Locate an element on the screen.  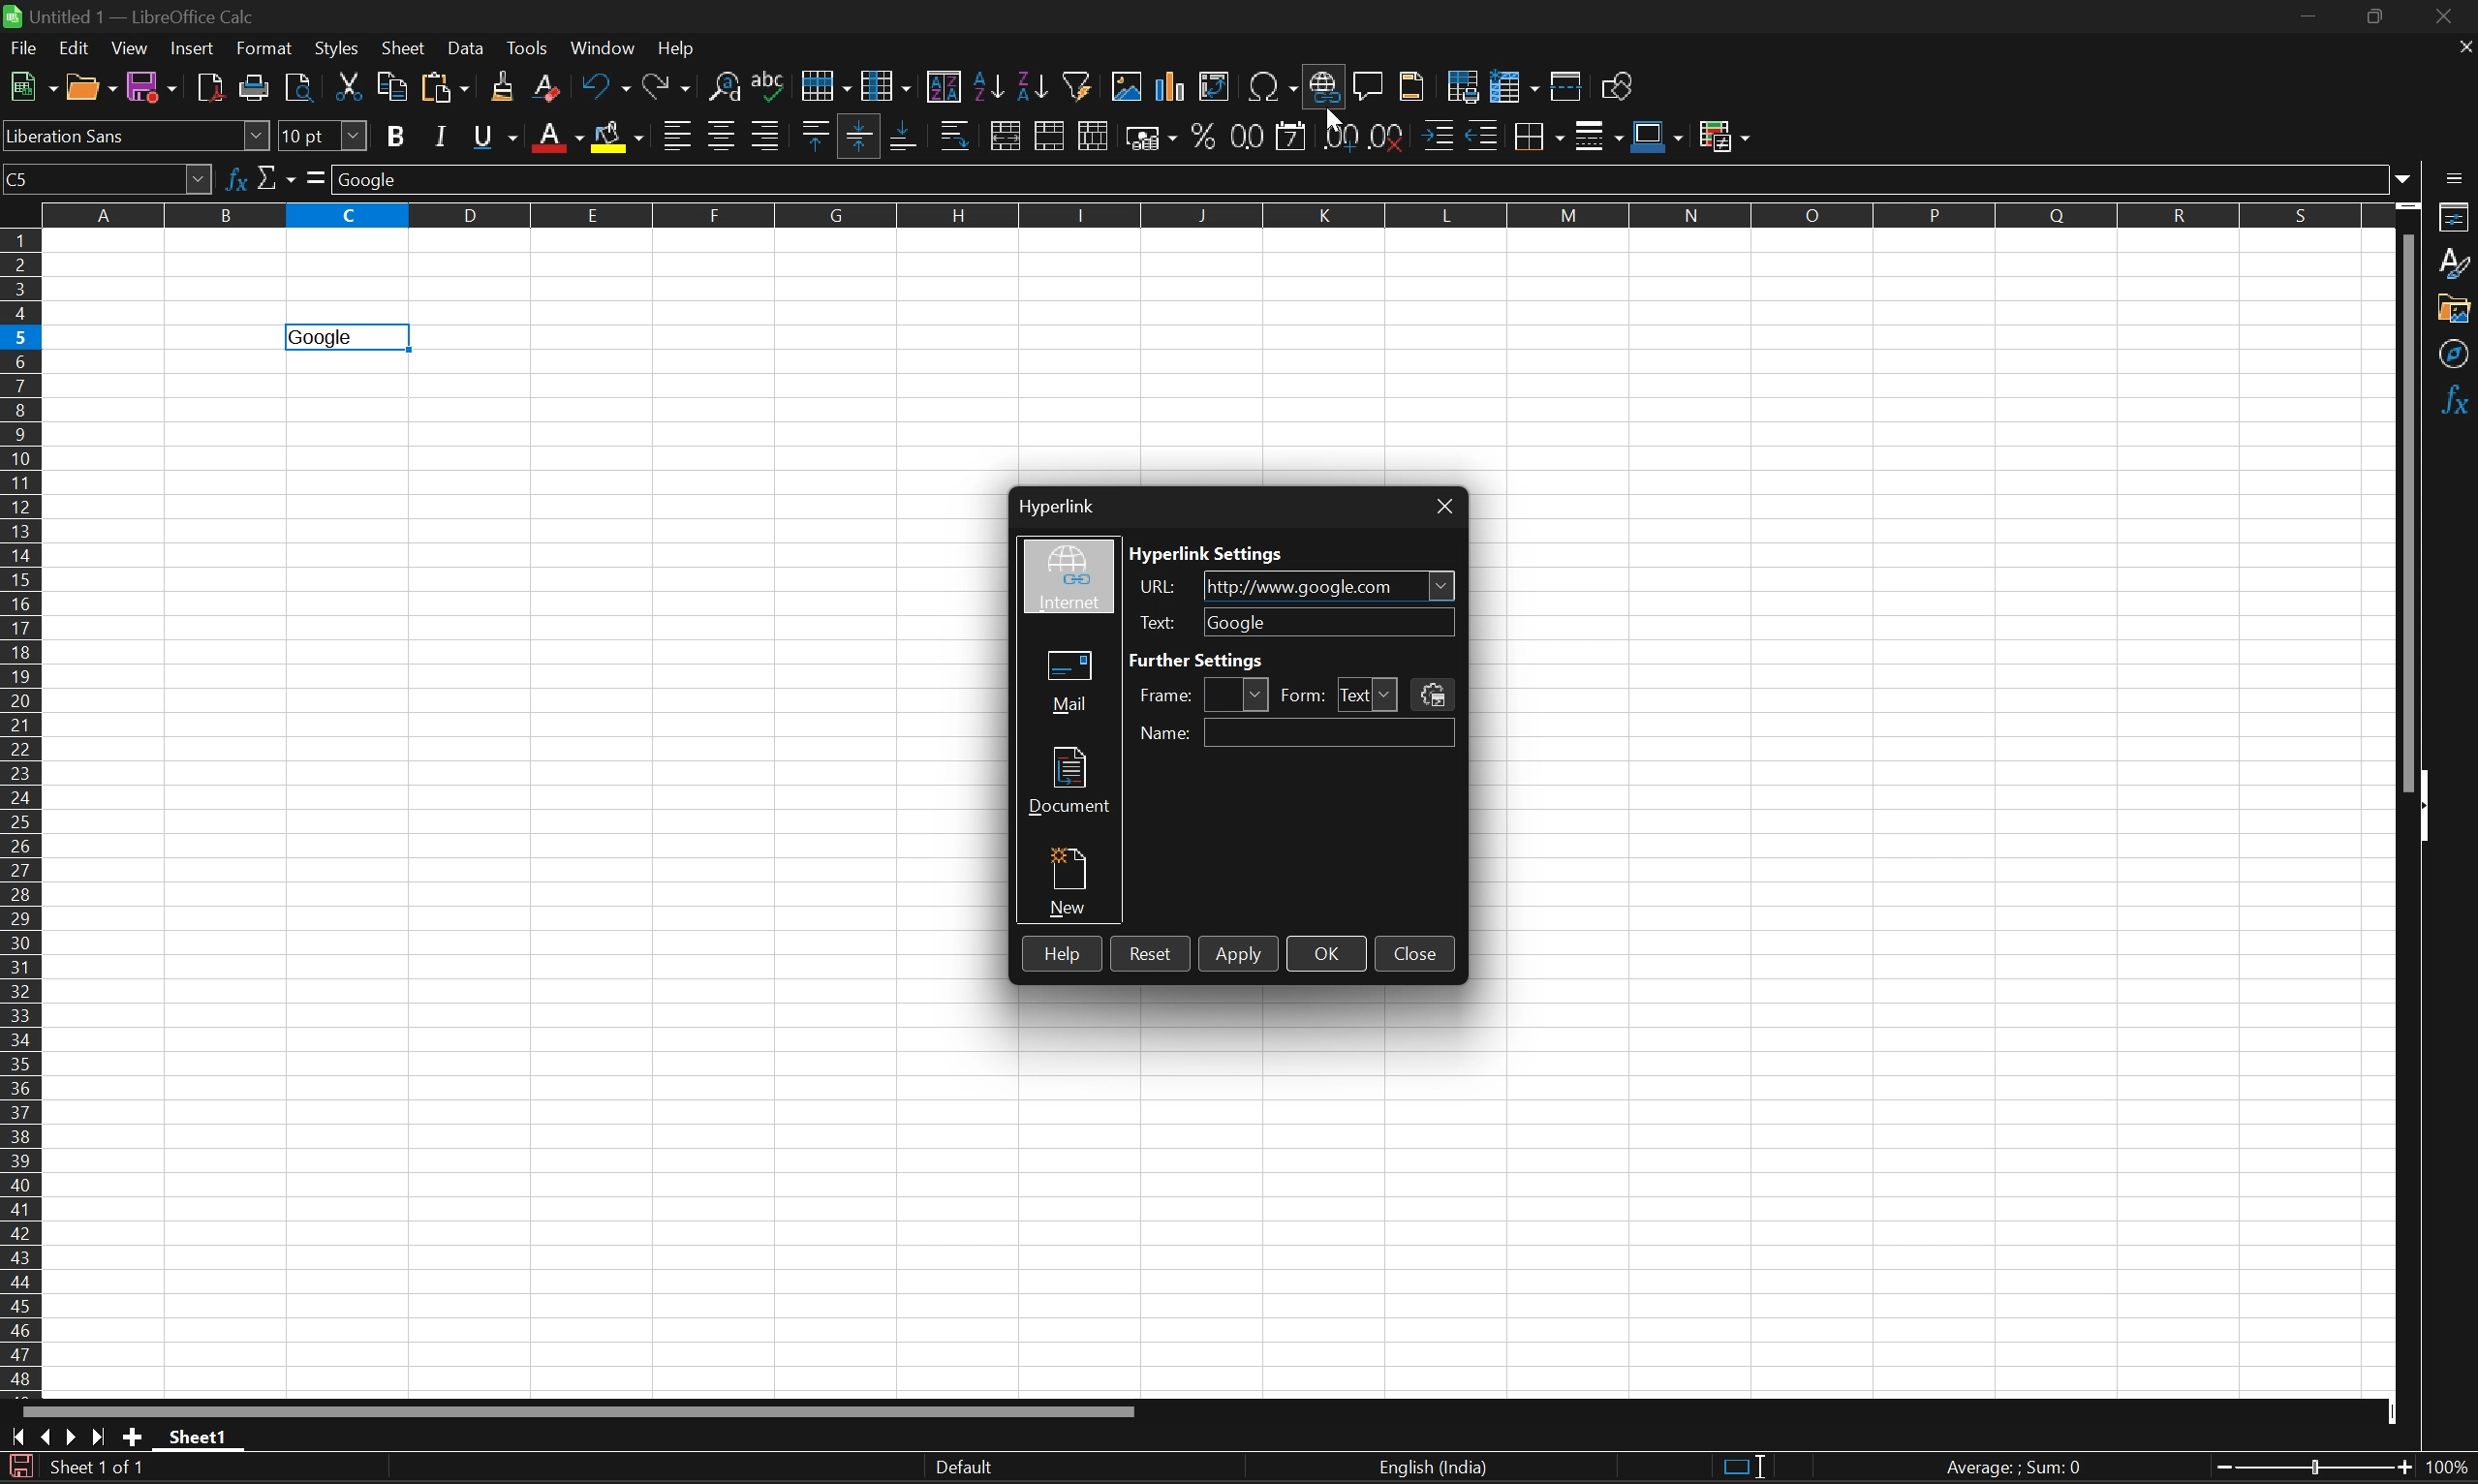
English (India) is located at coordinates (1431, 1468).